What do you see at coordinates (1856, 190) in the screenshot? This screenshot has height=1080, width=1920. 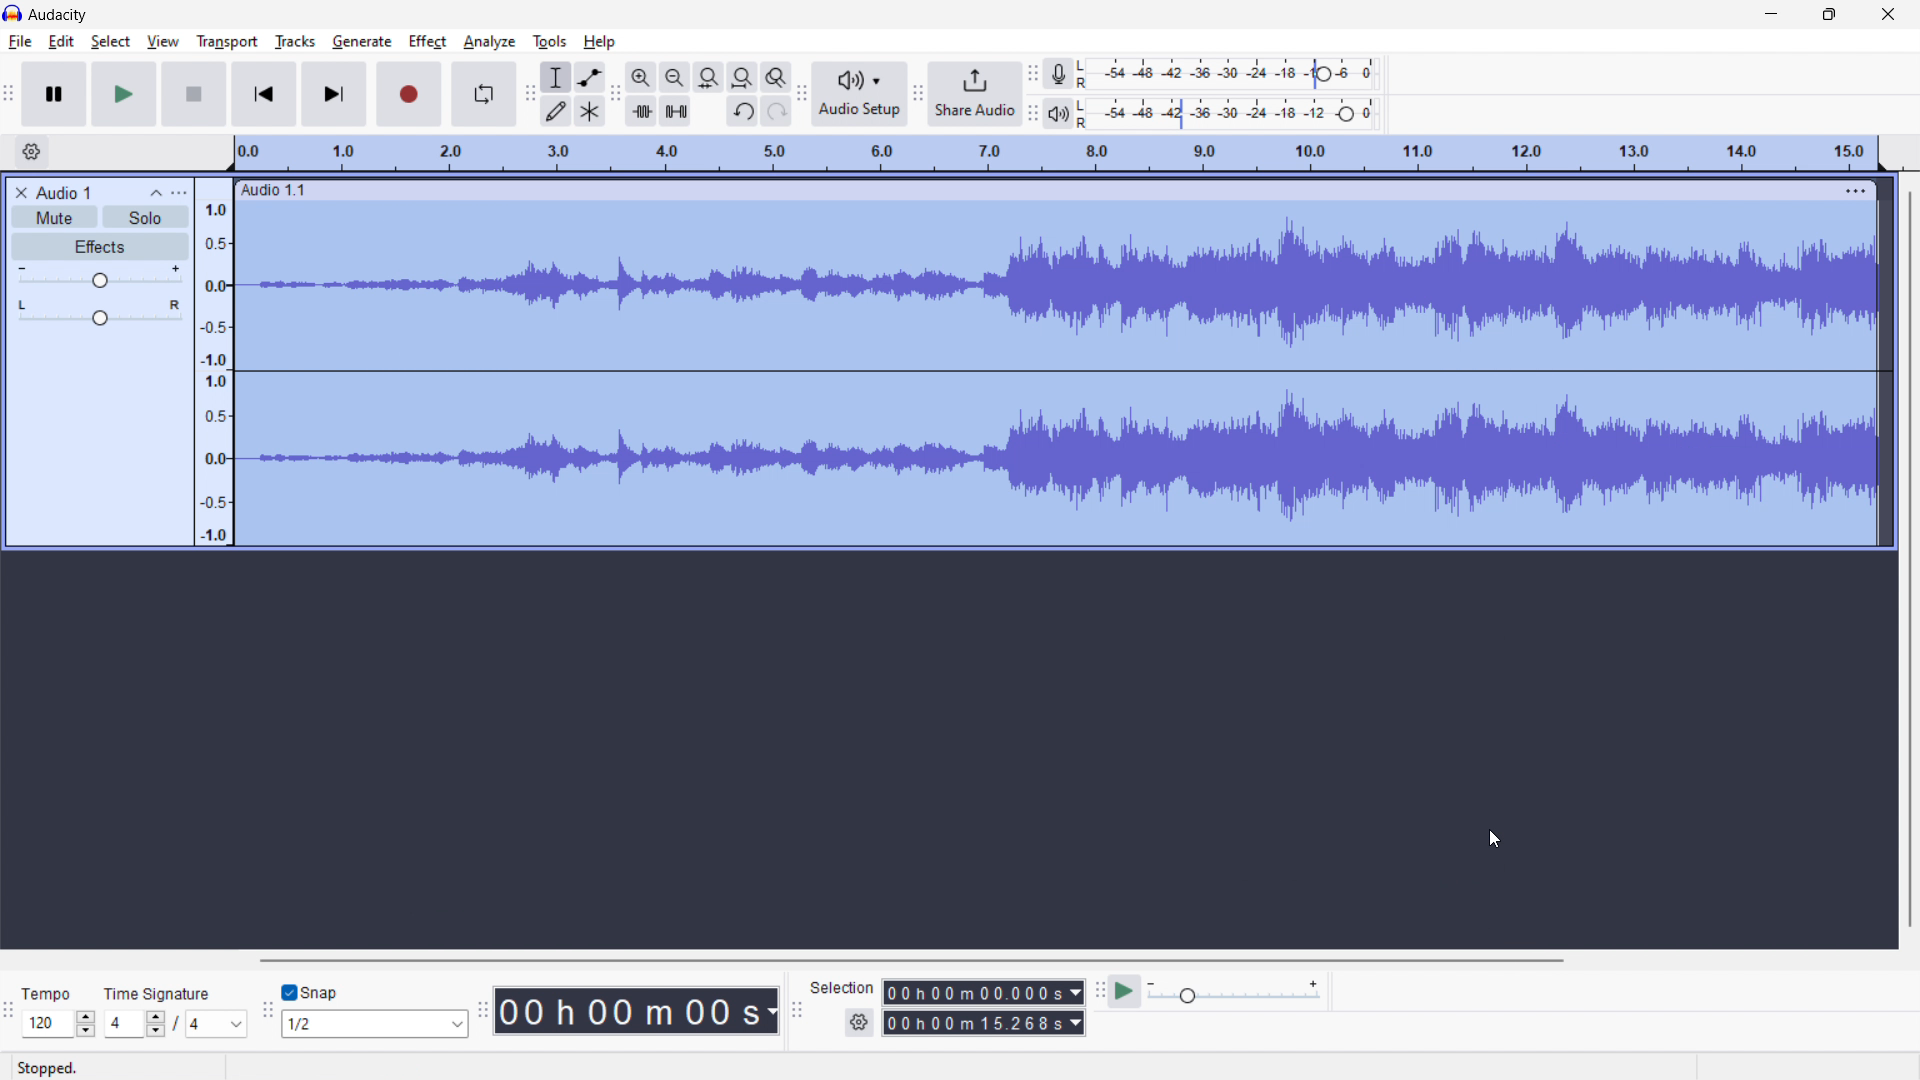 I see `menu` at bounding box center [1856, 190].